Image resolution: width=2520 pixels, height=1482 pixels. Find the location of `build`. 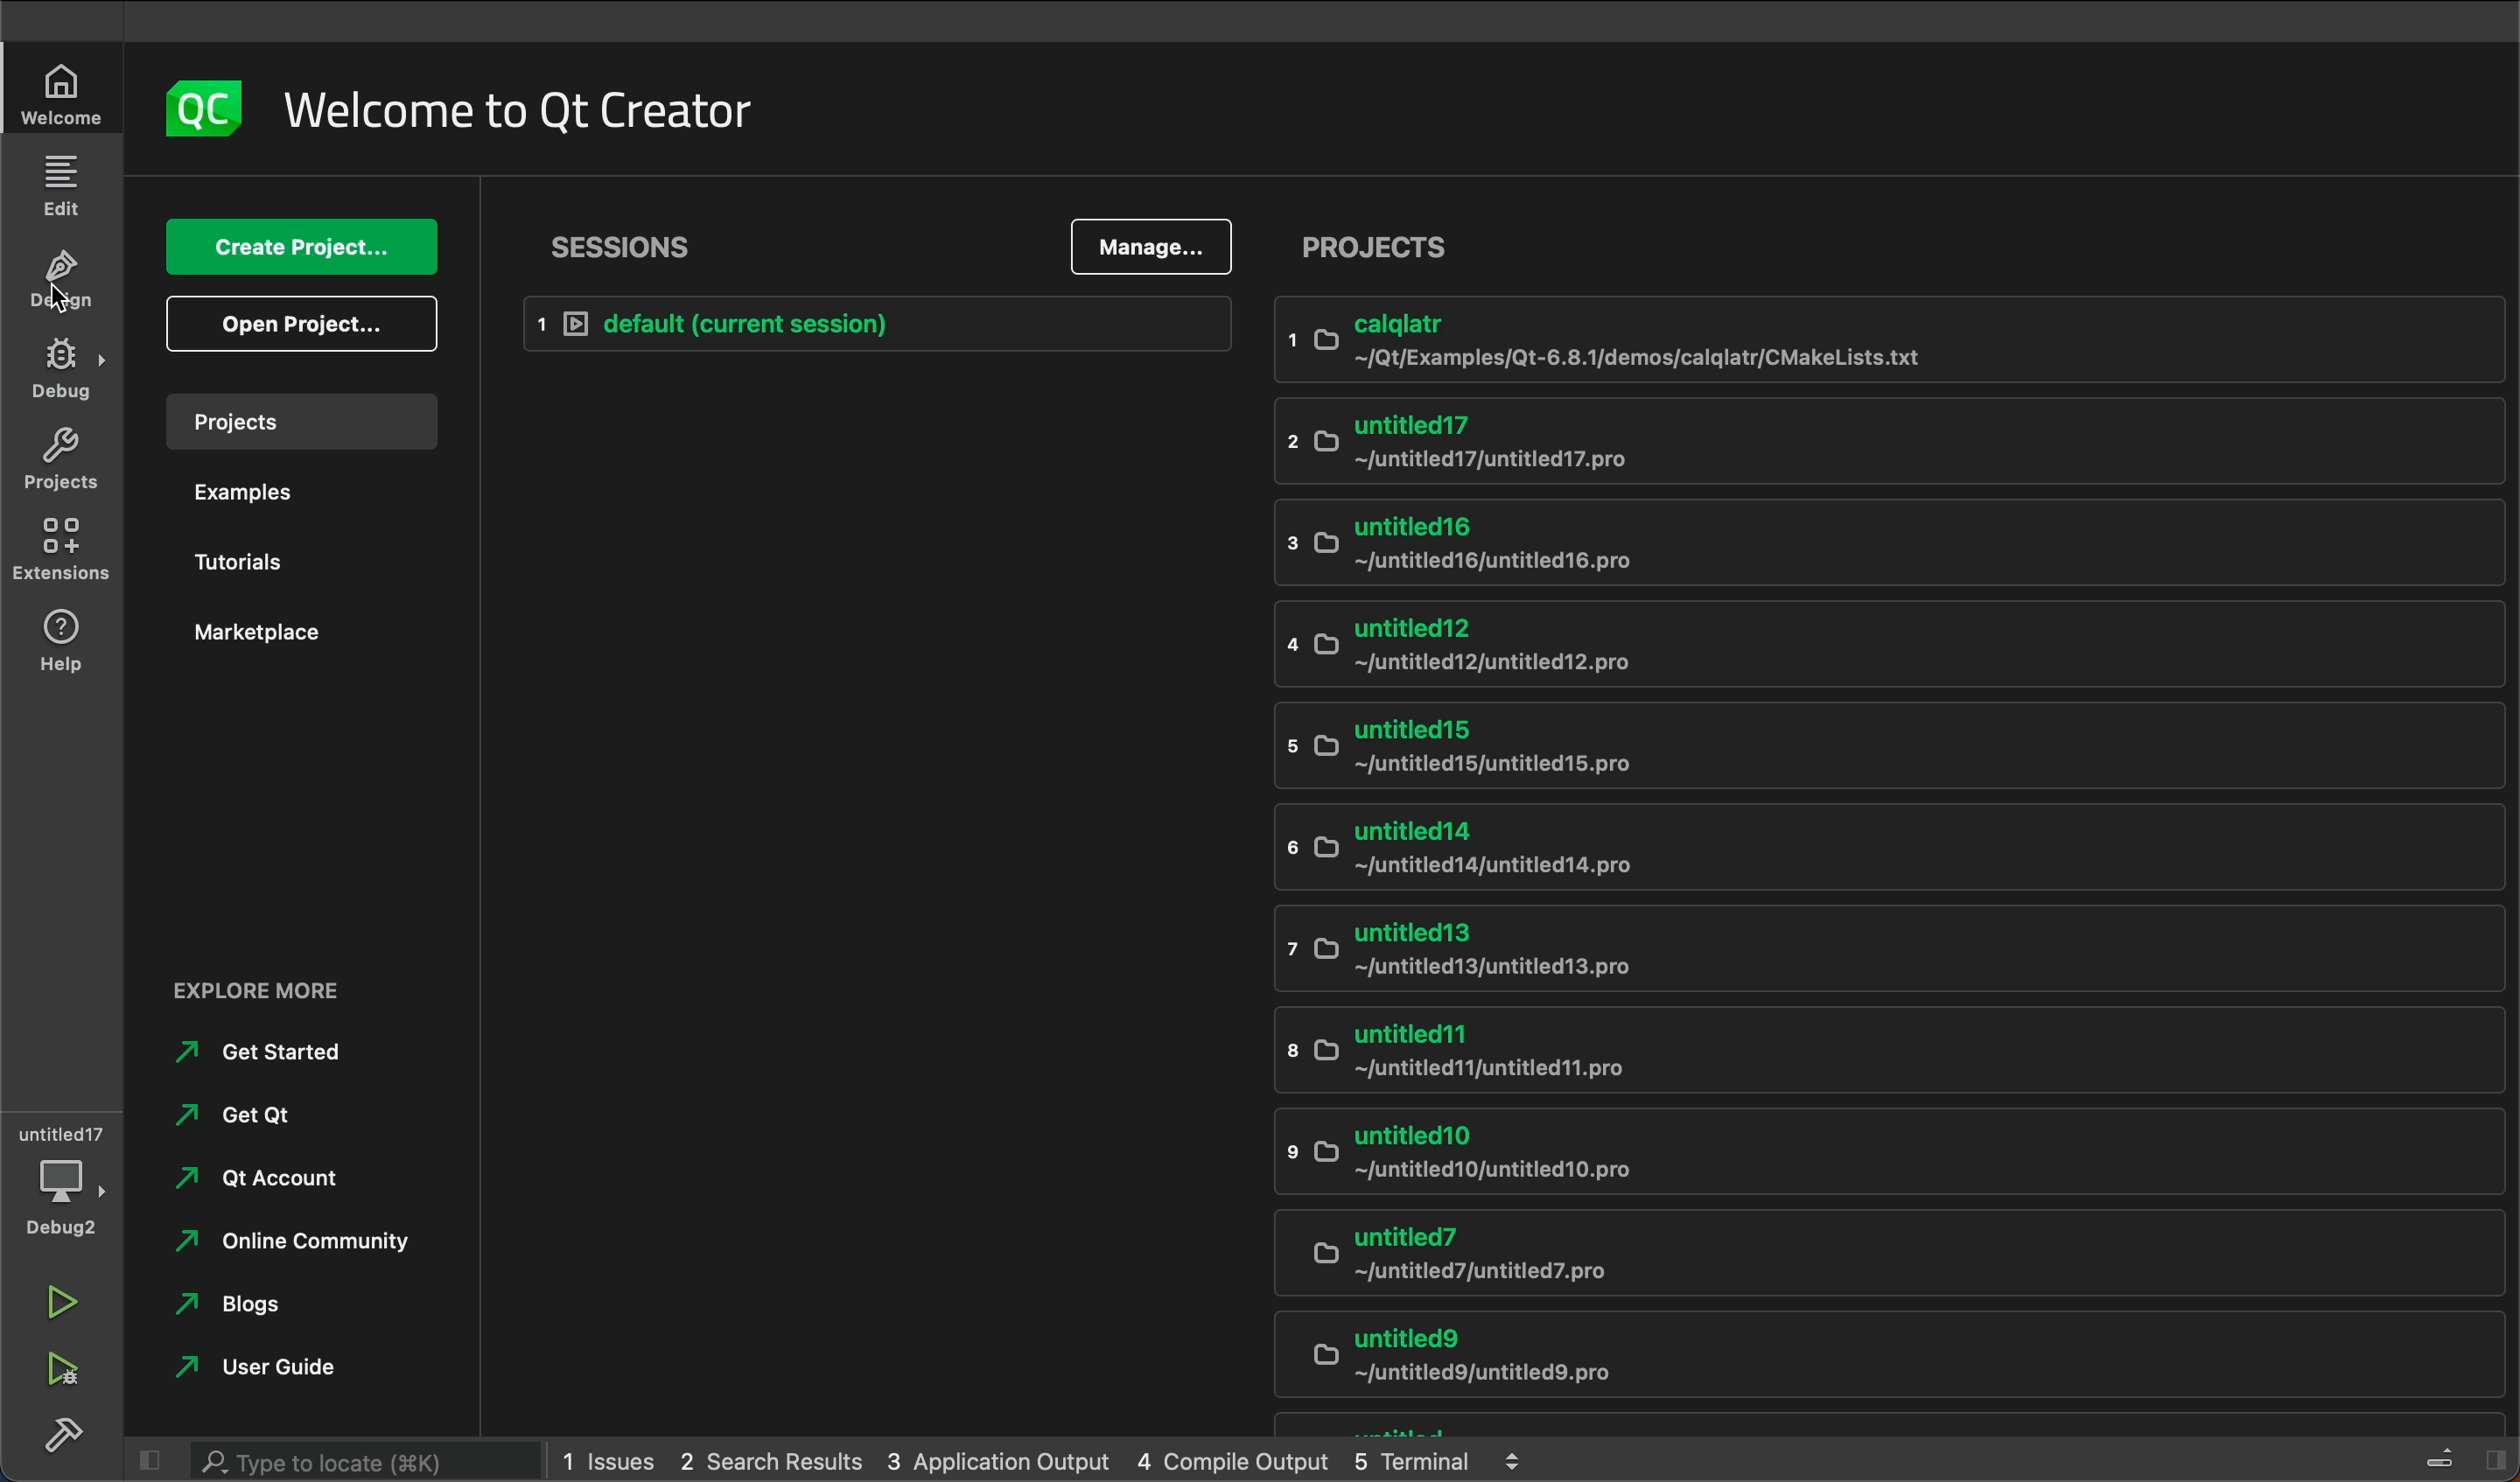

build is located at coordinates (62, 1435).